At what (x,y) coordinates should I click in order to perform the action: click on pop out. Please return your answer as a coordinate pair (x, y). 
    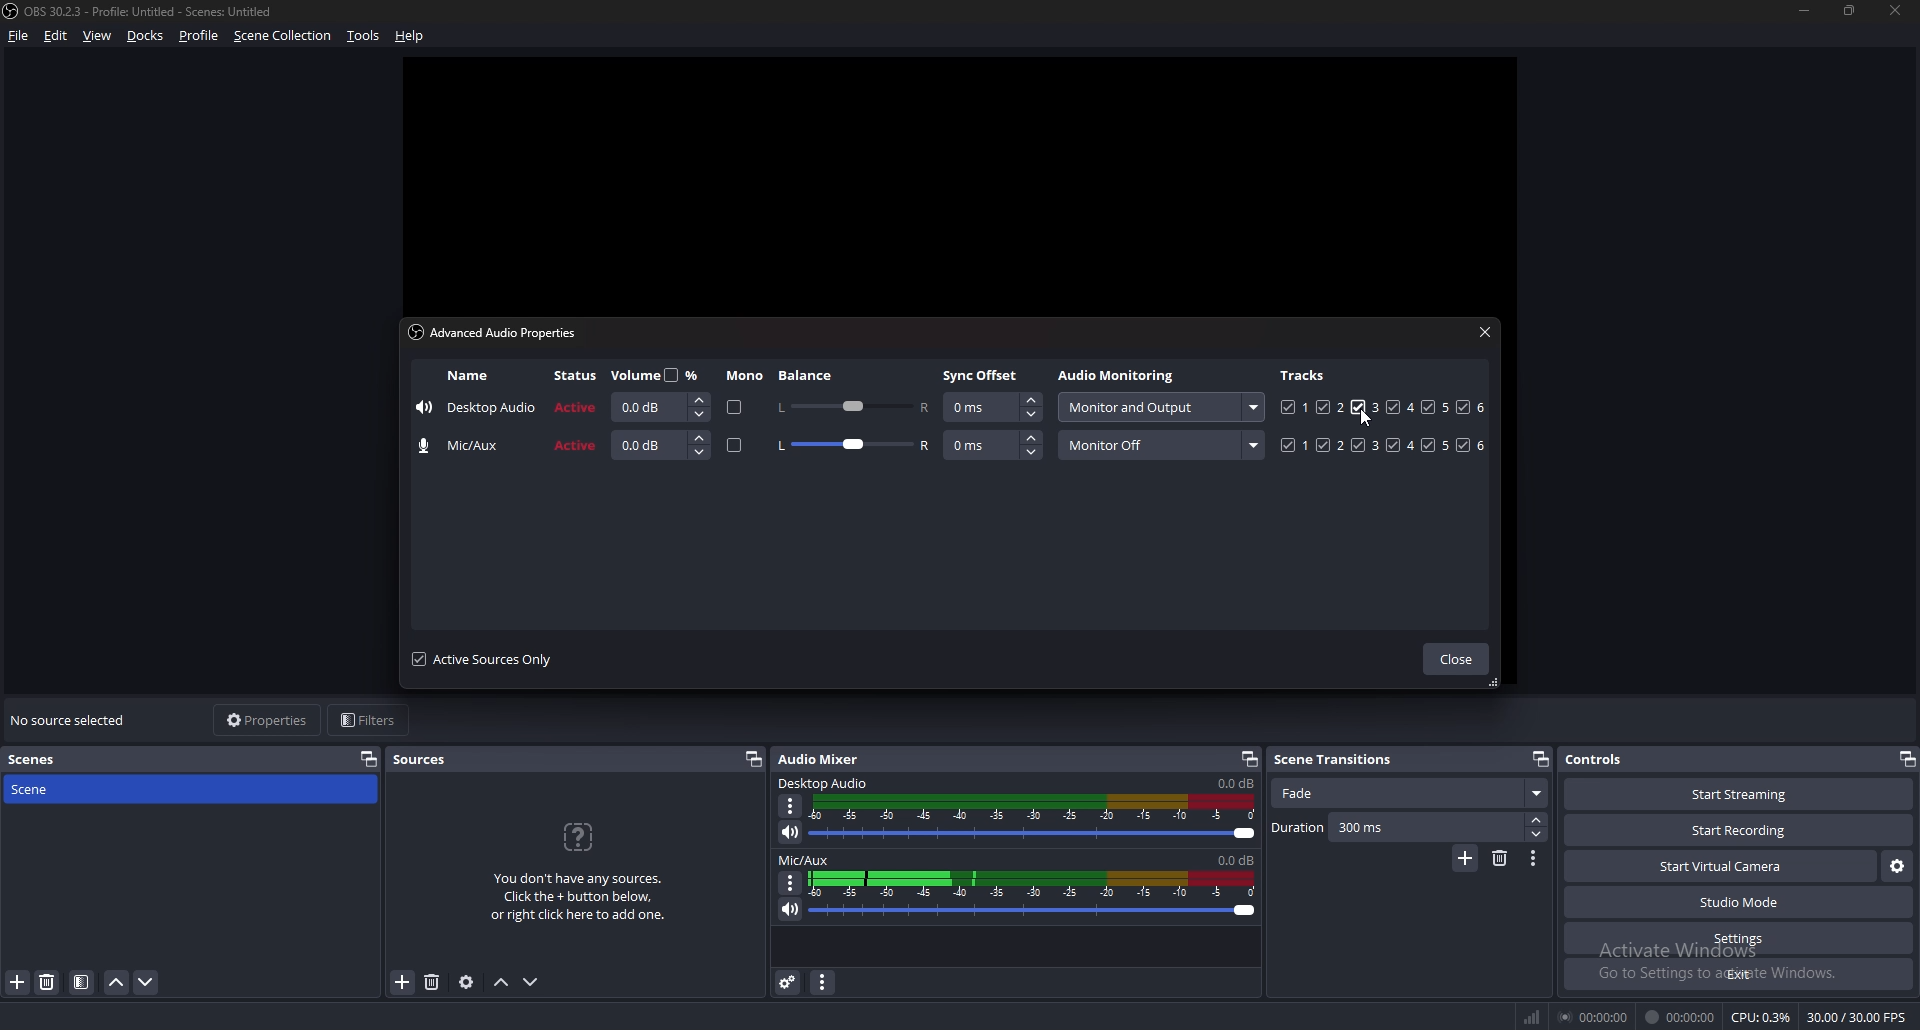
    Looking at the image, I should click on (1906, 758).